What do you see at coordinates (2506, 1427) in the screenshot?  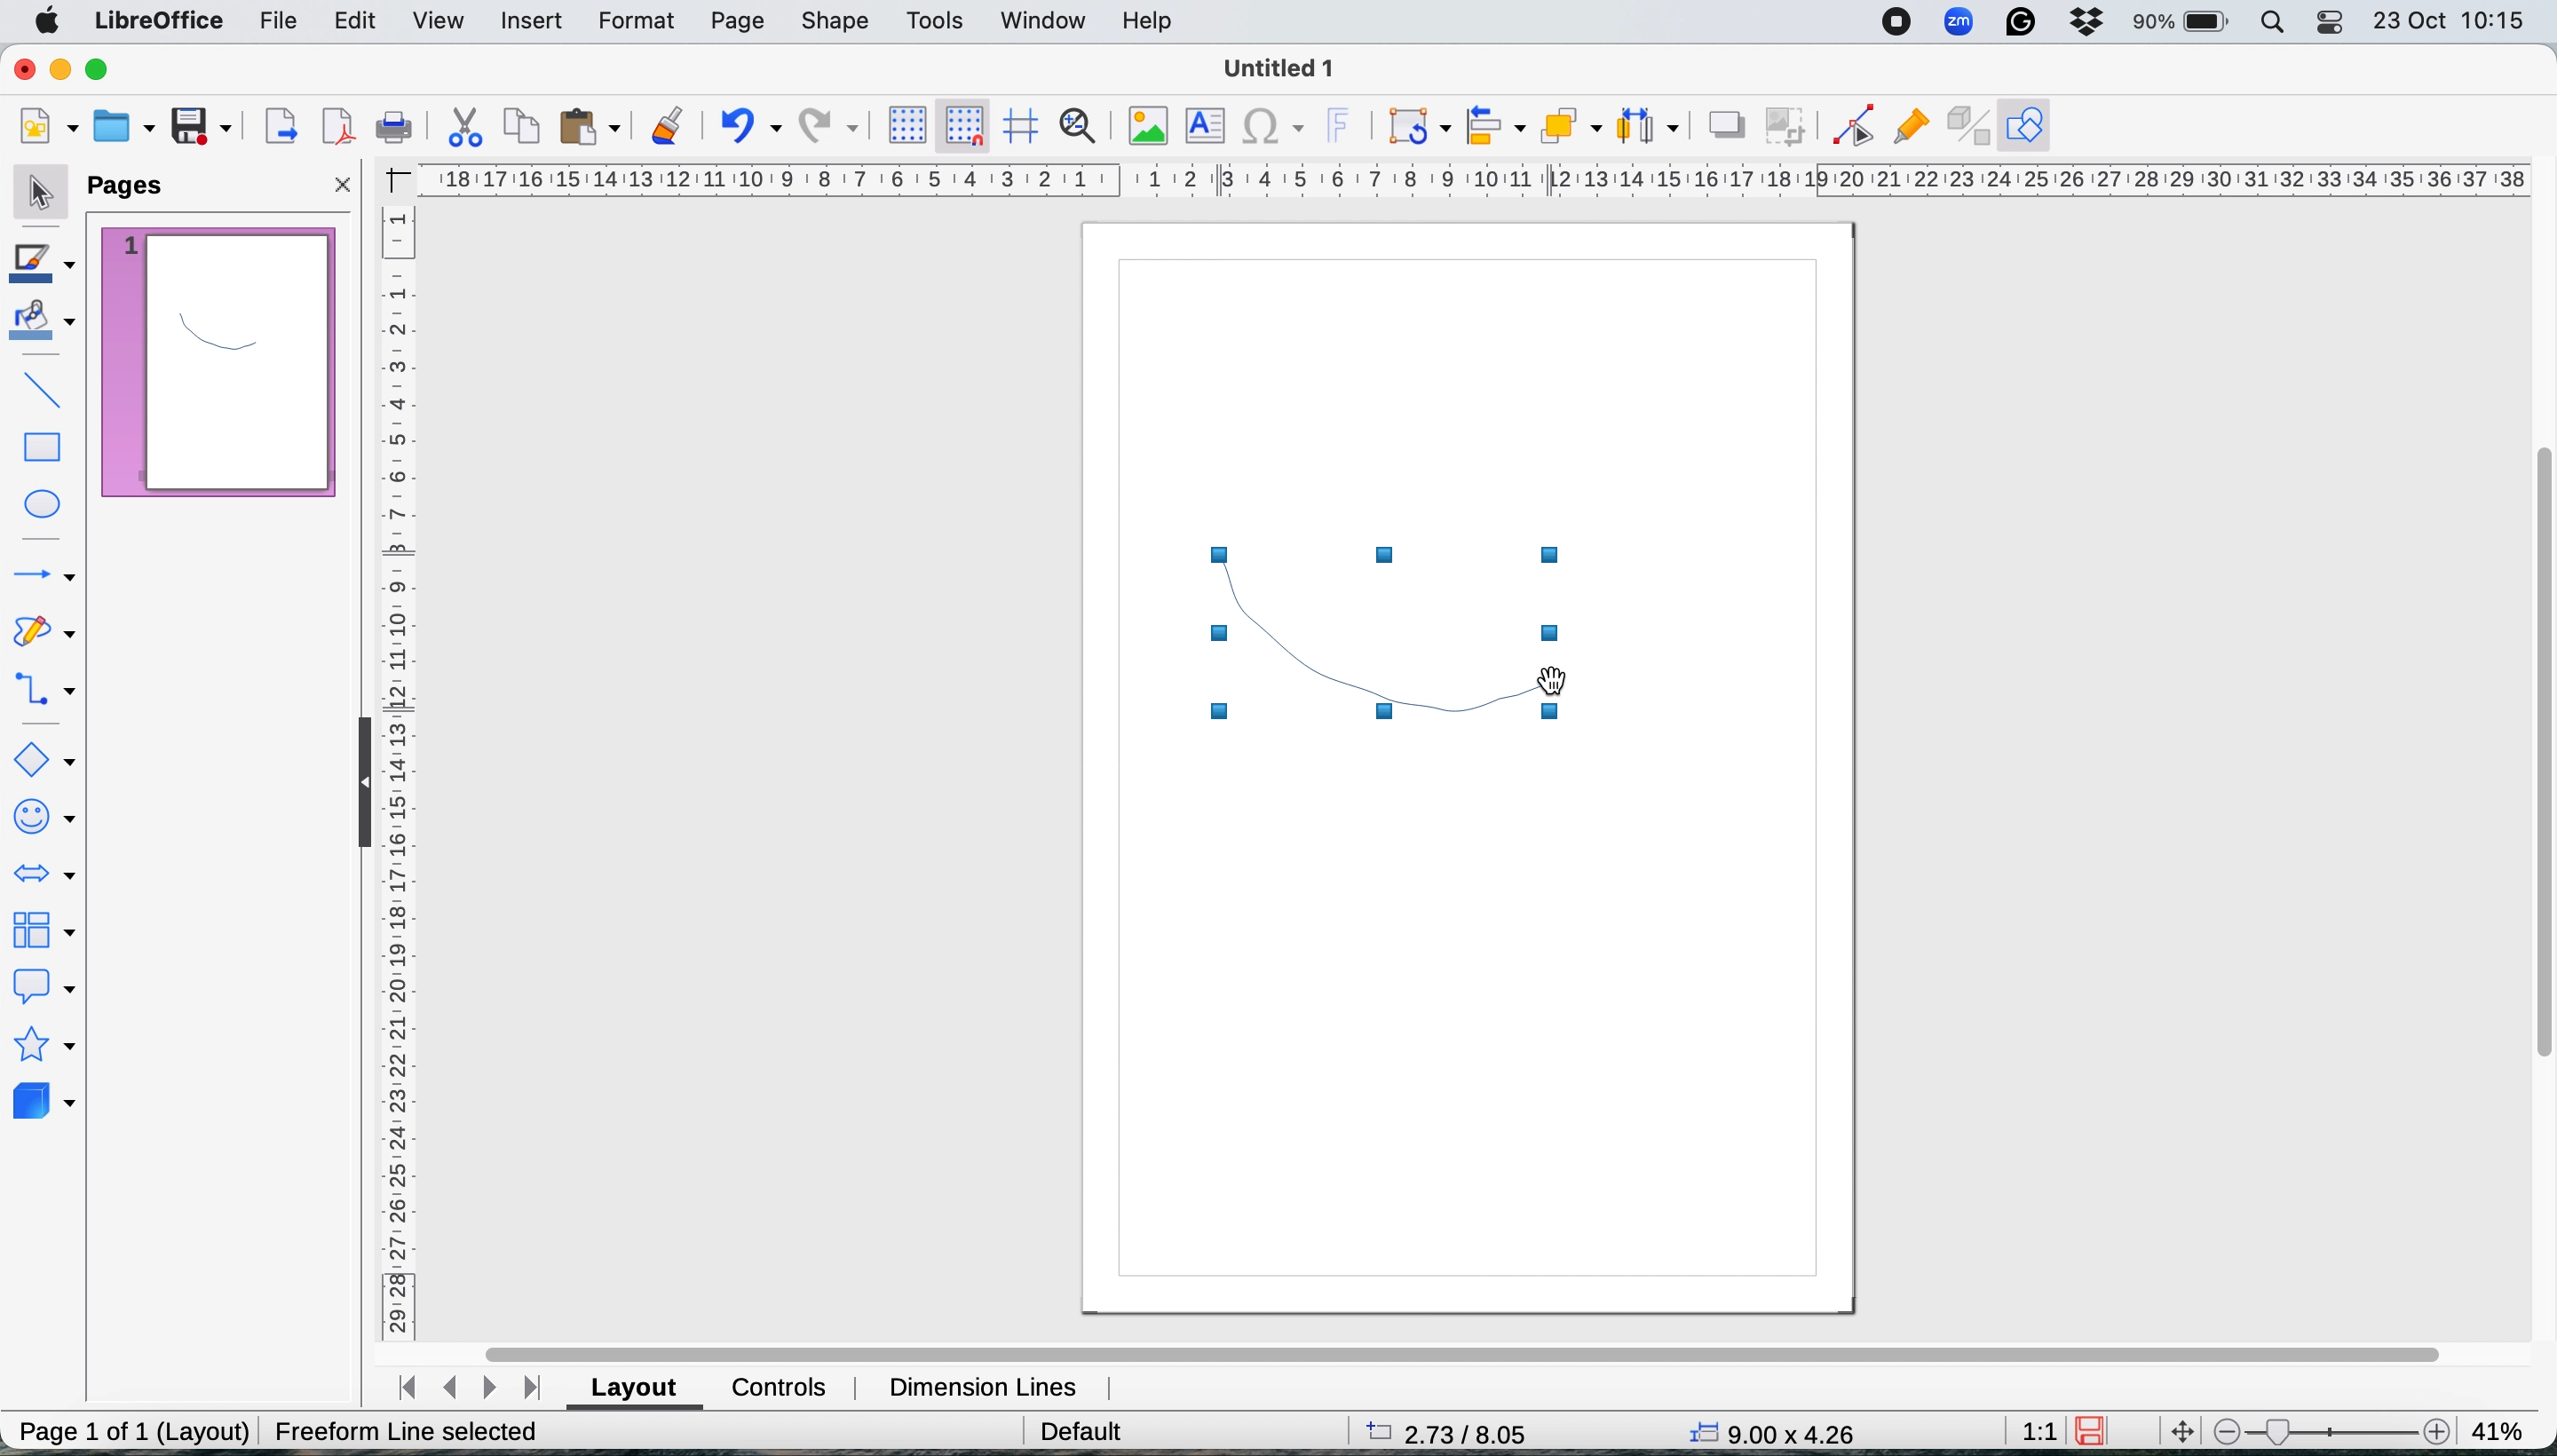 I see `zoom factor` at bounding box center [2506, 1427].